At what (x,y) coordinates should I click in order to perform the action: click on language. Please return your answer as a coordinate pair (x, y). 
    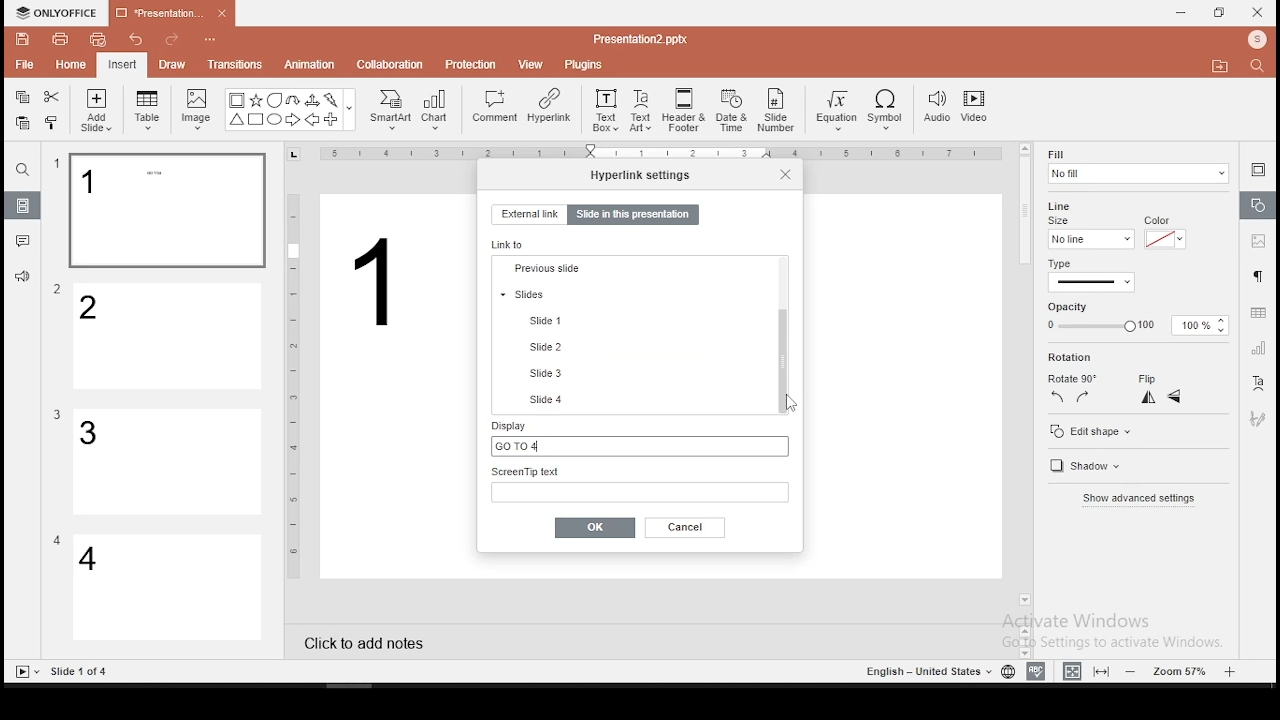
    Looking at the image, I should click on (1007, 672).